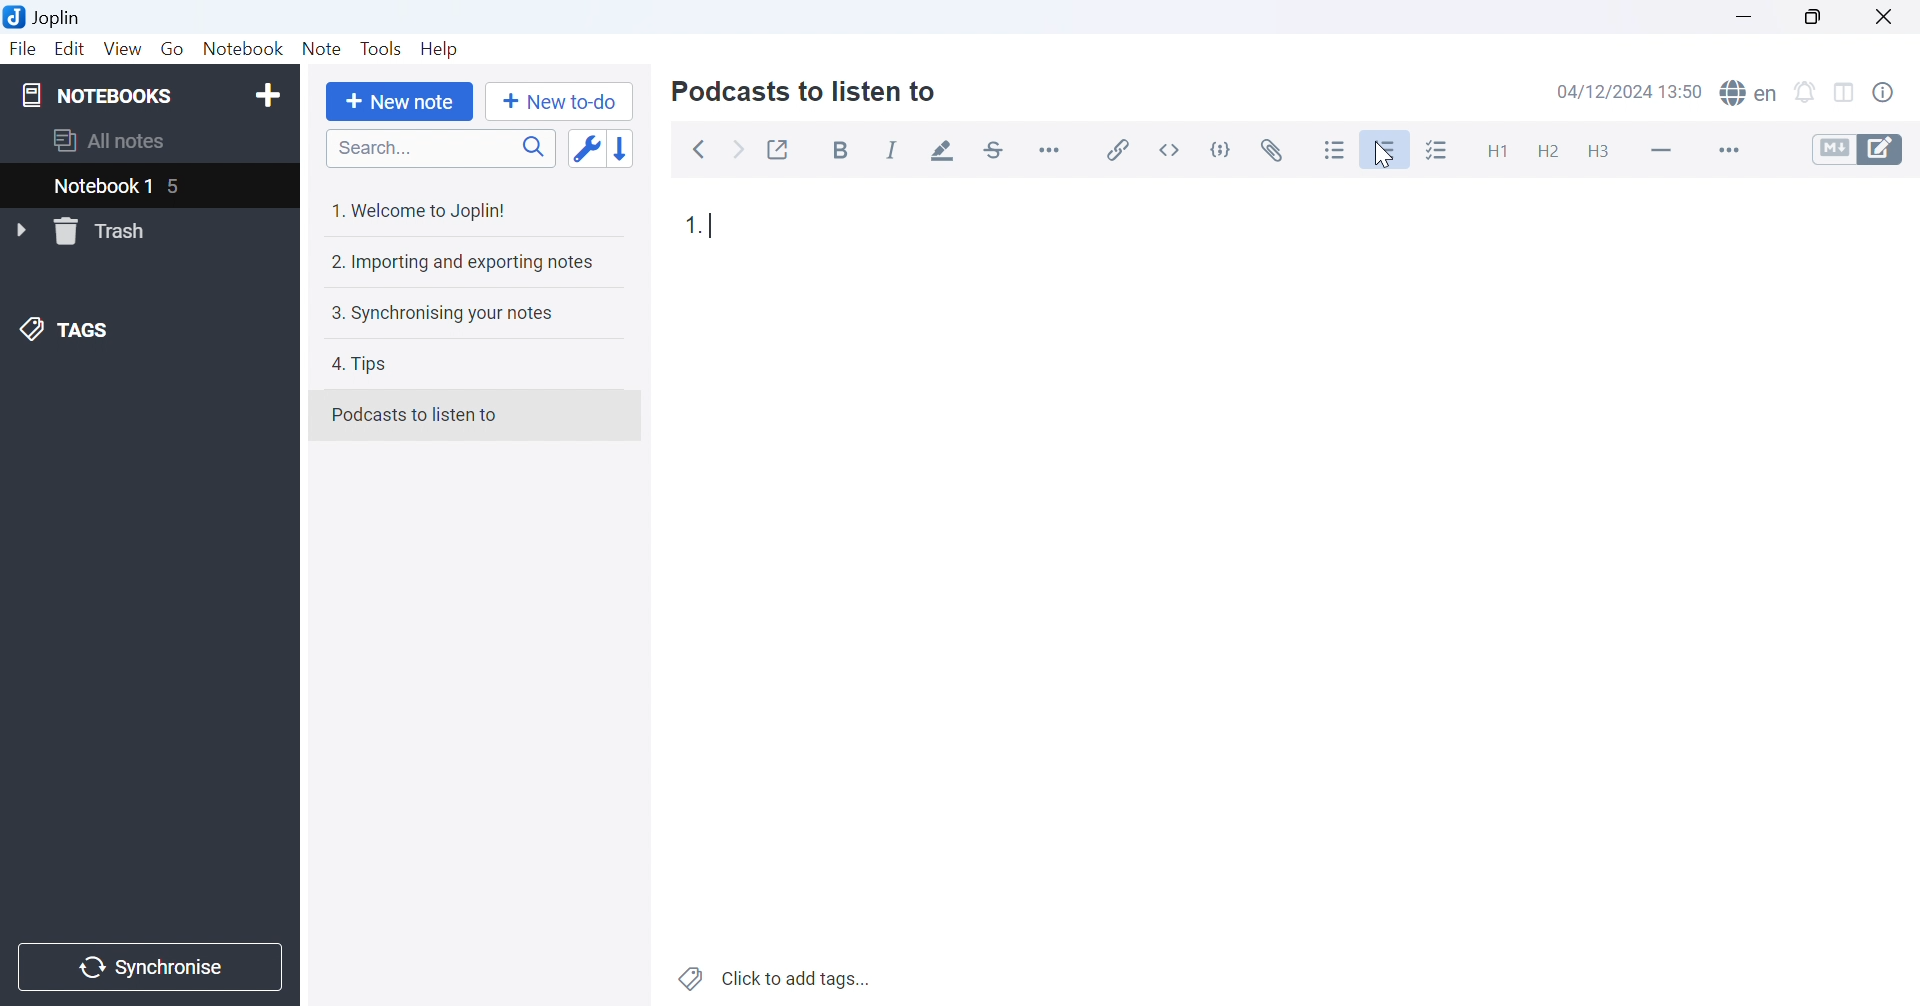 The height and width of the screenshot is (1006, 1920). What do you see at coordinates (97, 93) in the screenshot?
I see `NOTEBOOKS` at bounding box center [97, 93].